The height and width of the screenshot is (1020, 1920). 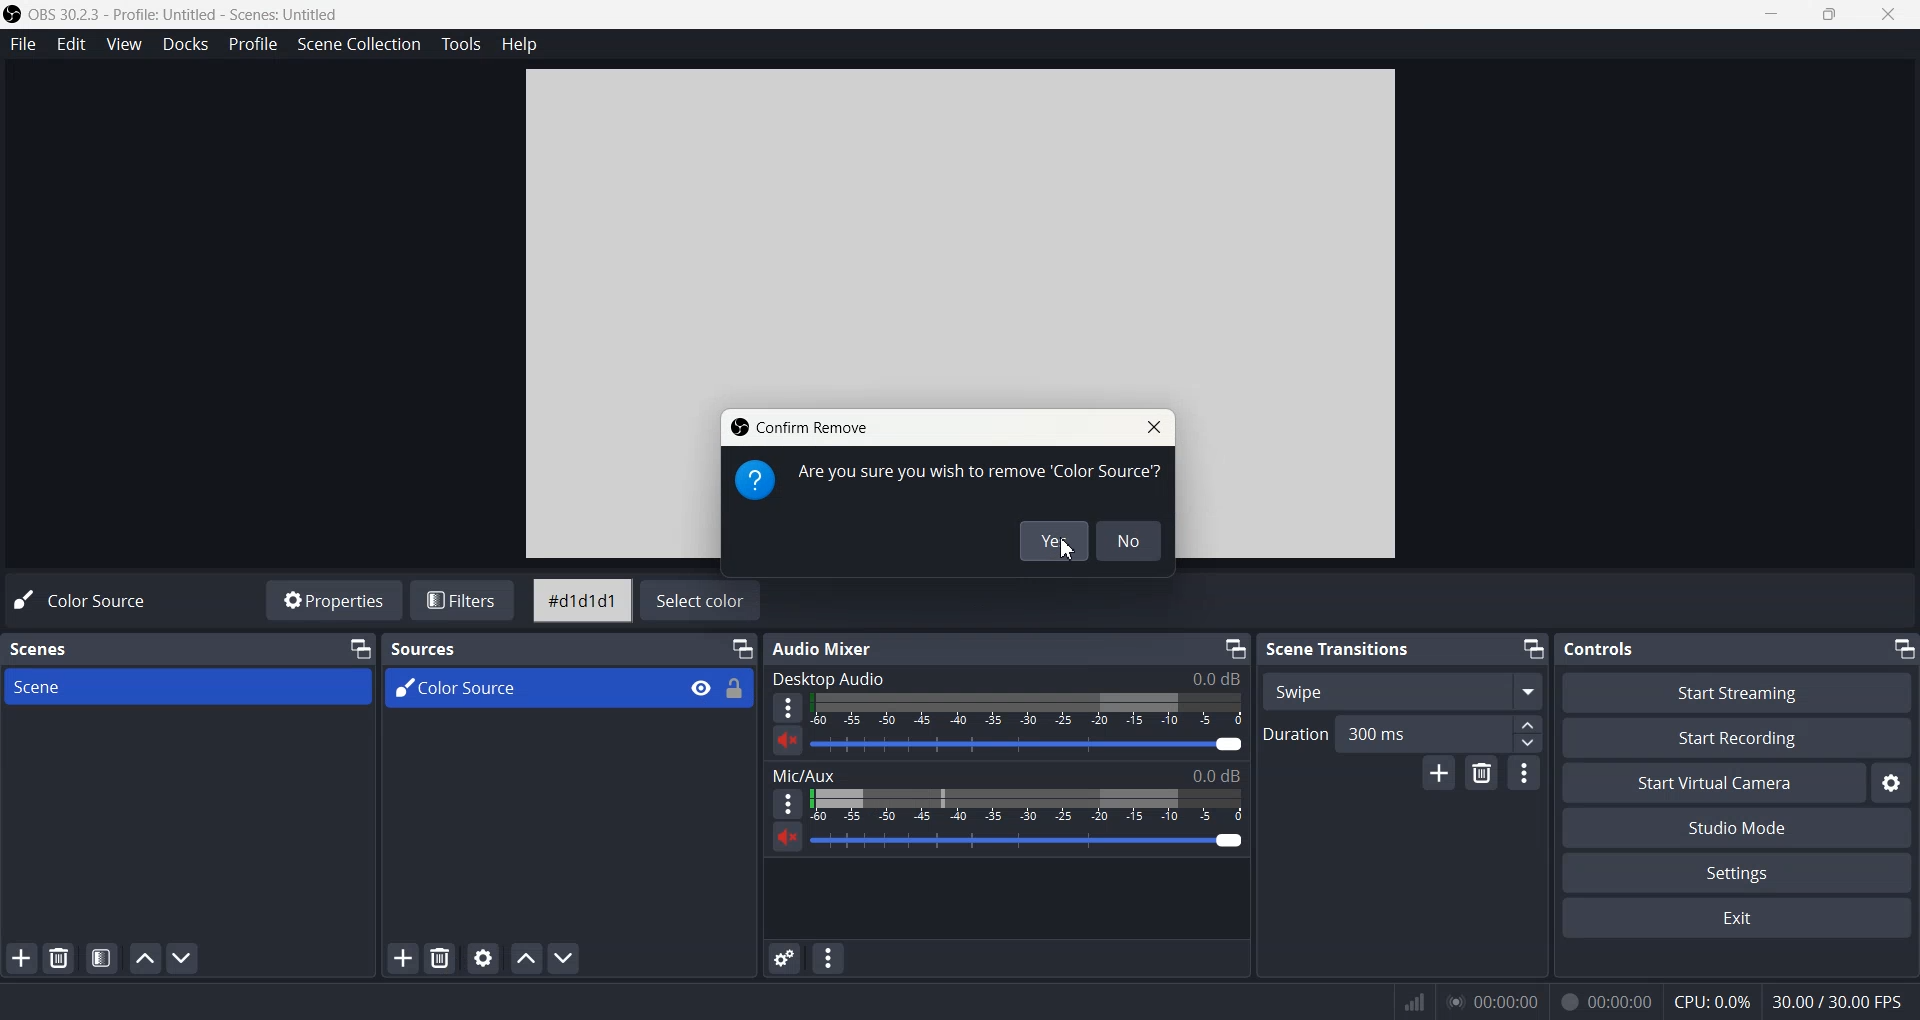 I want to click on Scene Collection, so click(x=359, y=45).